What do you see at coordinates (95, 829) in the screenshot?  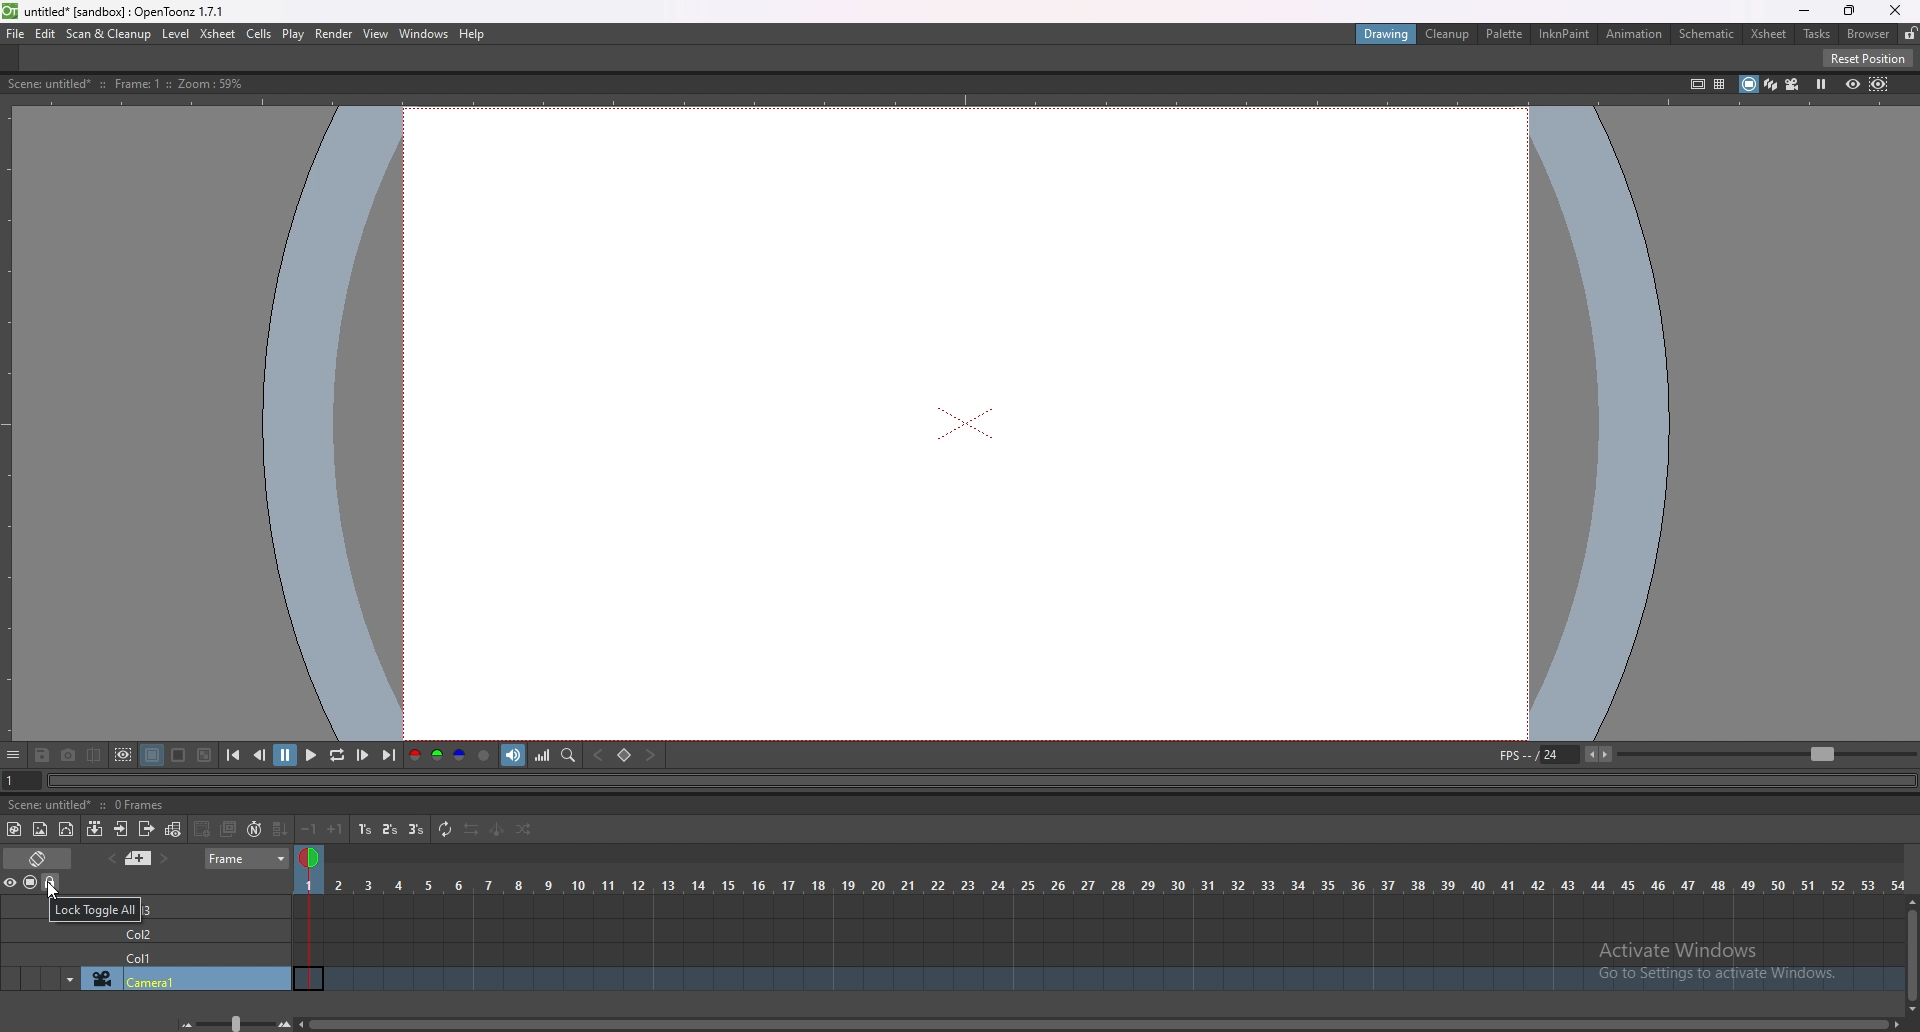 I see `collapse` at bounding box center [95, 829].